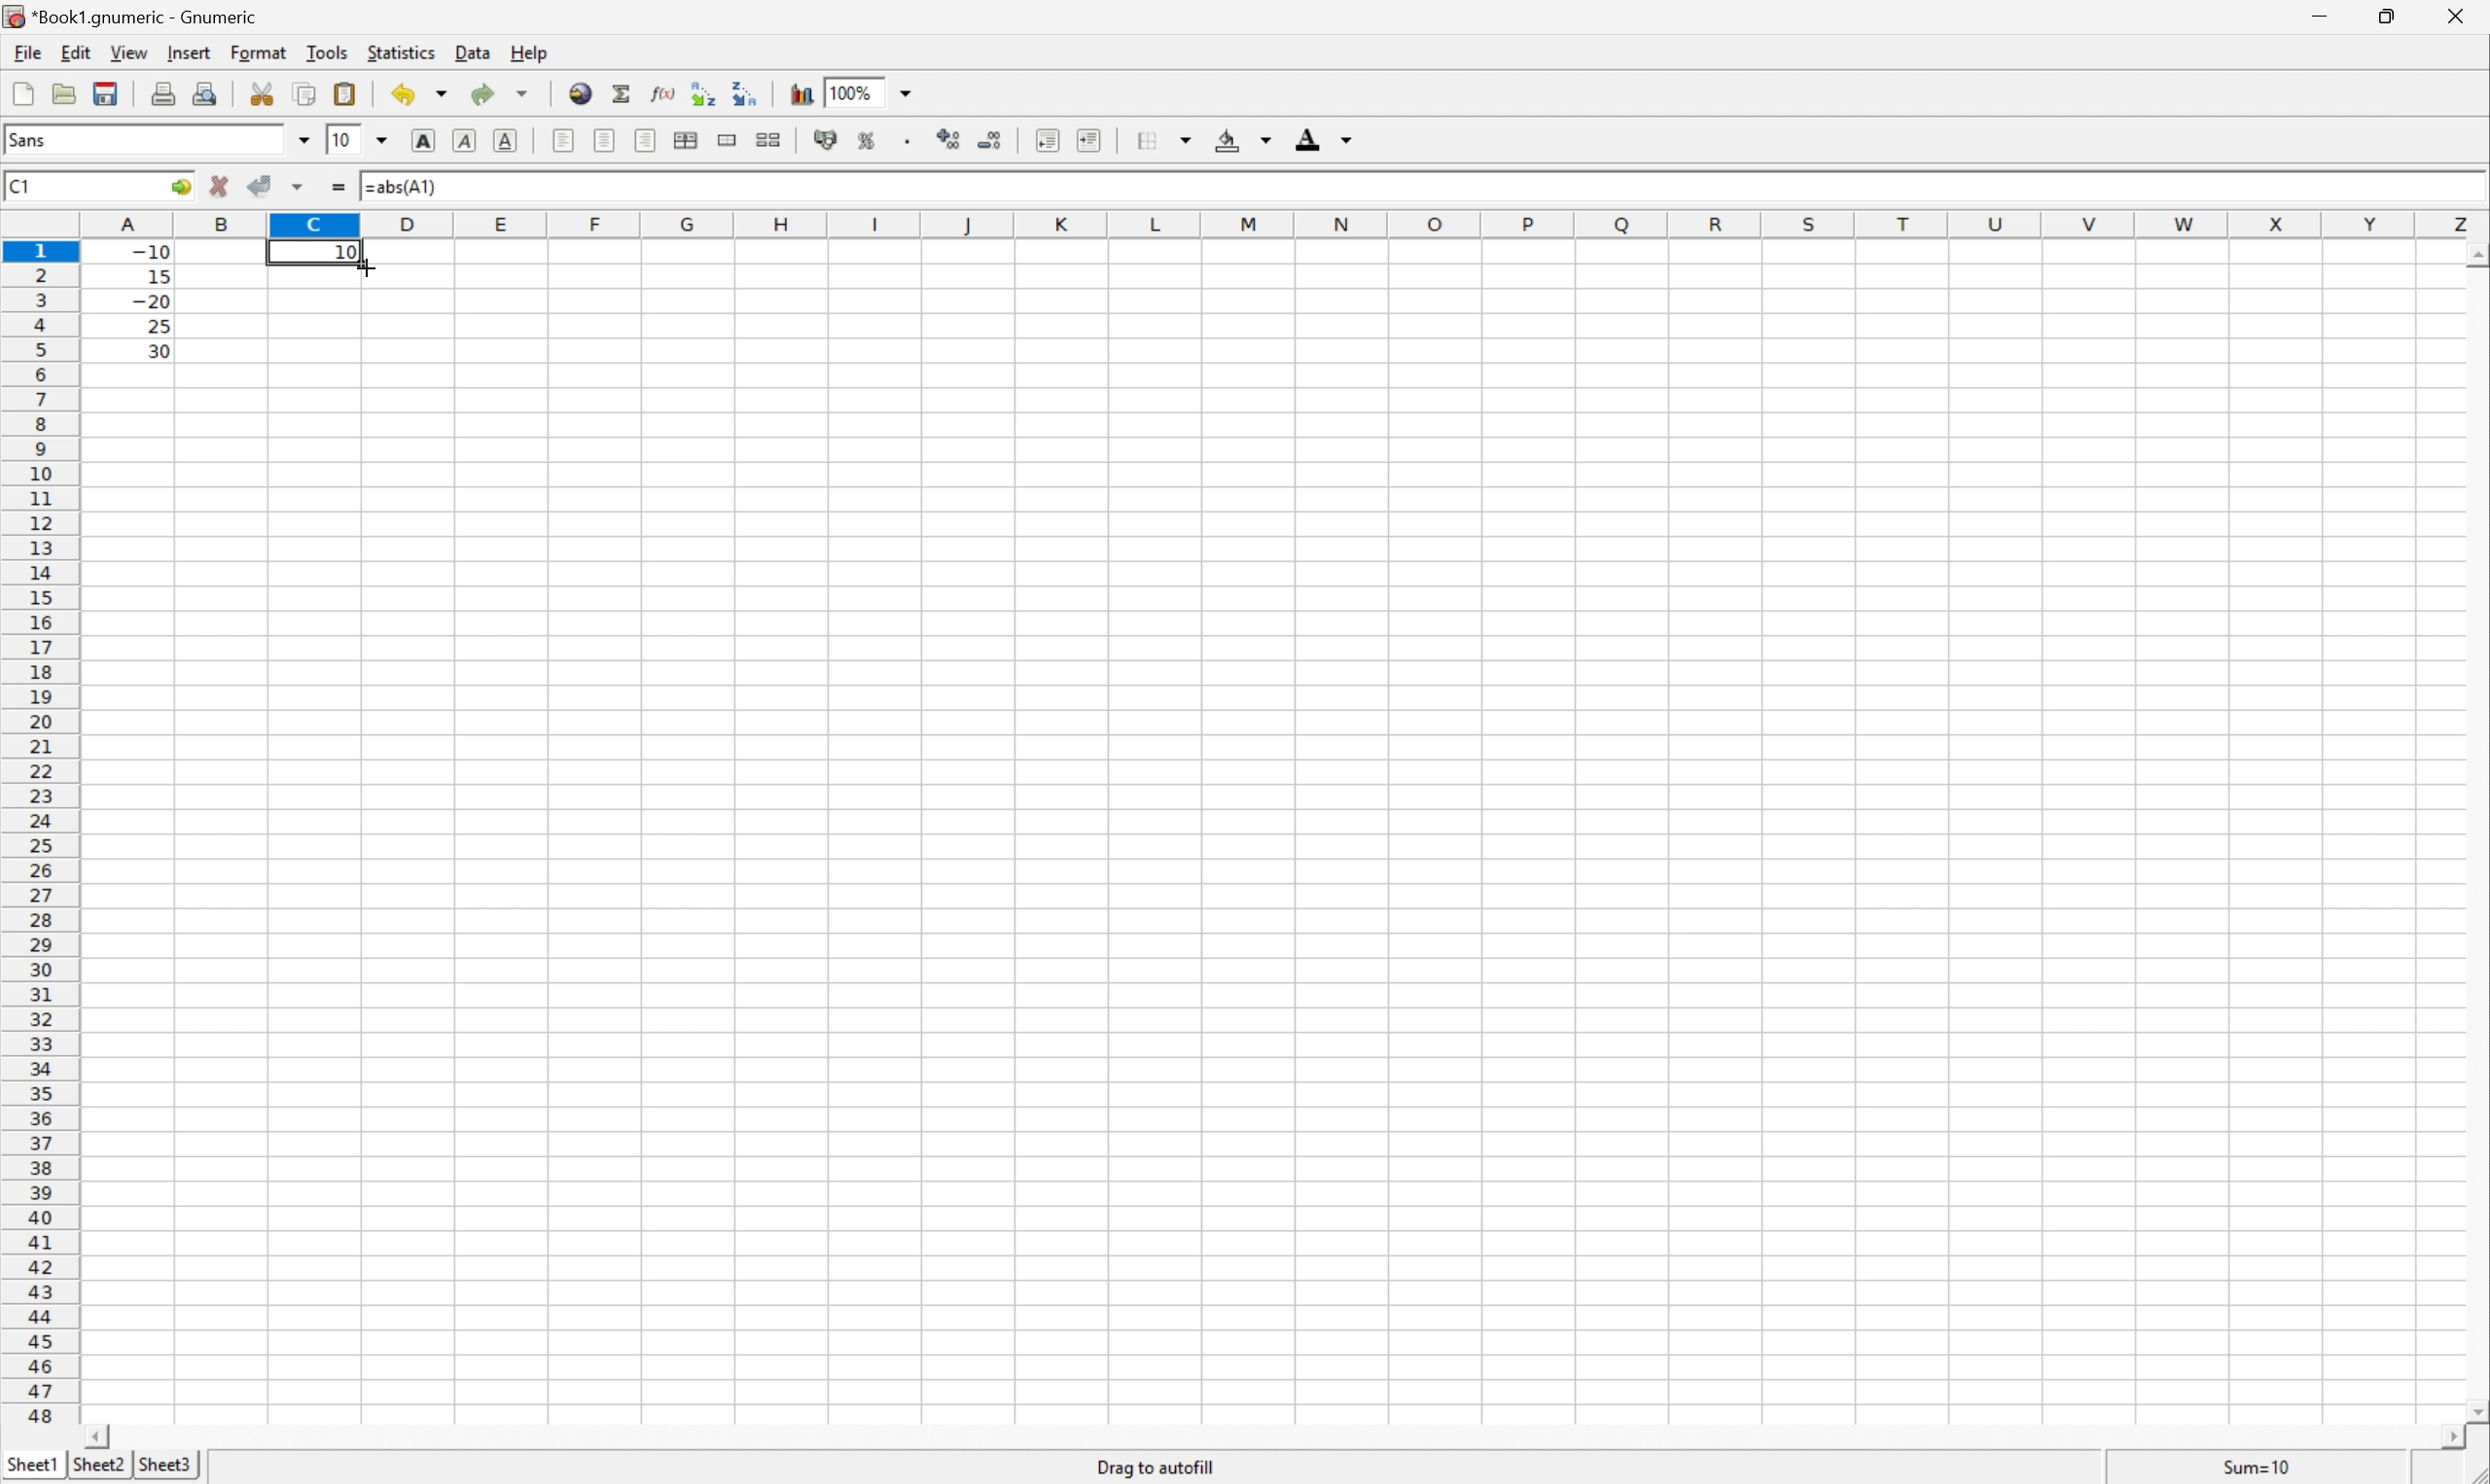 The height and width of the screenshot is (1484, 2490). What do you see at coordinates (2258, 1468) in the screenshot?
I see `Sum =-10` at bounding box center [2258, 1468].